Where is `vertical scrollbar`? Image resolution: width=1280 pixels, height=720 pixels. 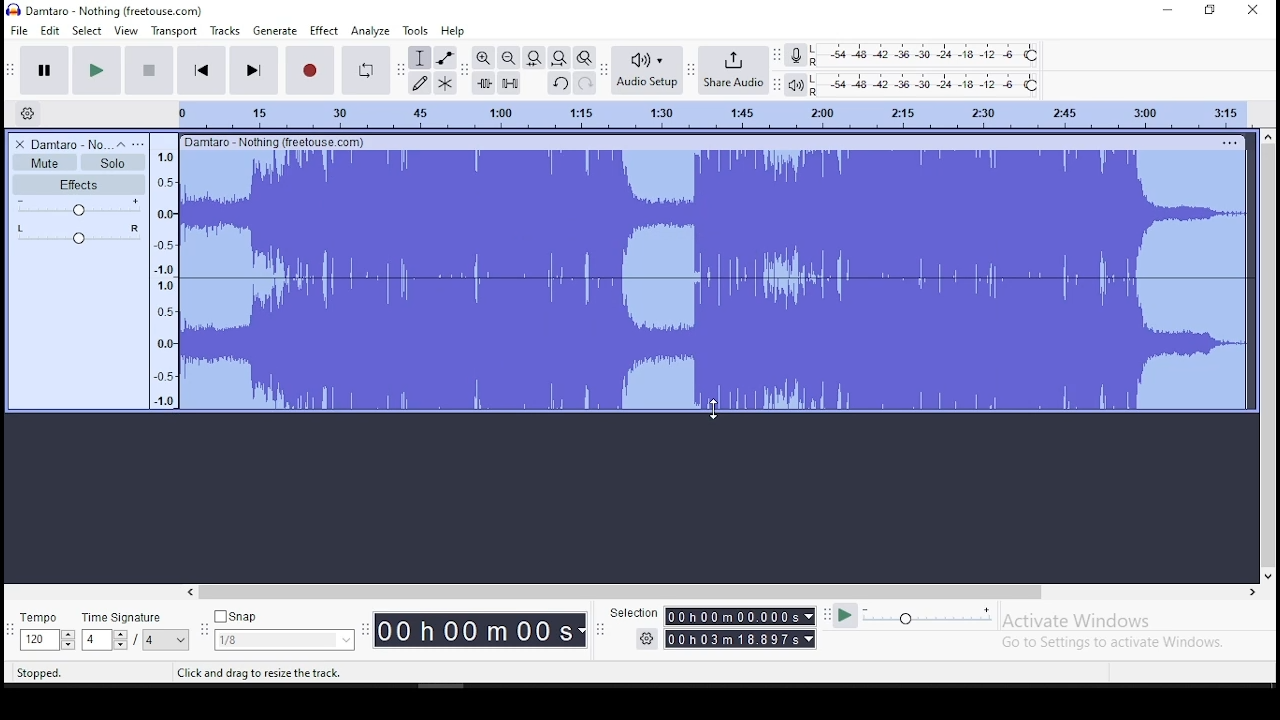 vertical scrollbar is located at coordinates (1269, 356).